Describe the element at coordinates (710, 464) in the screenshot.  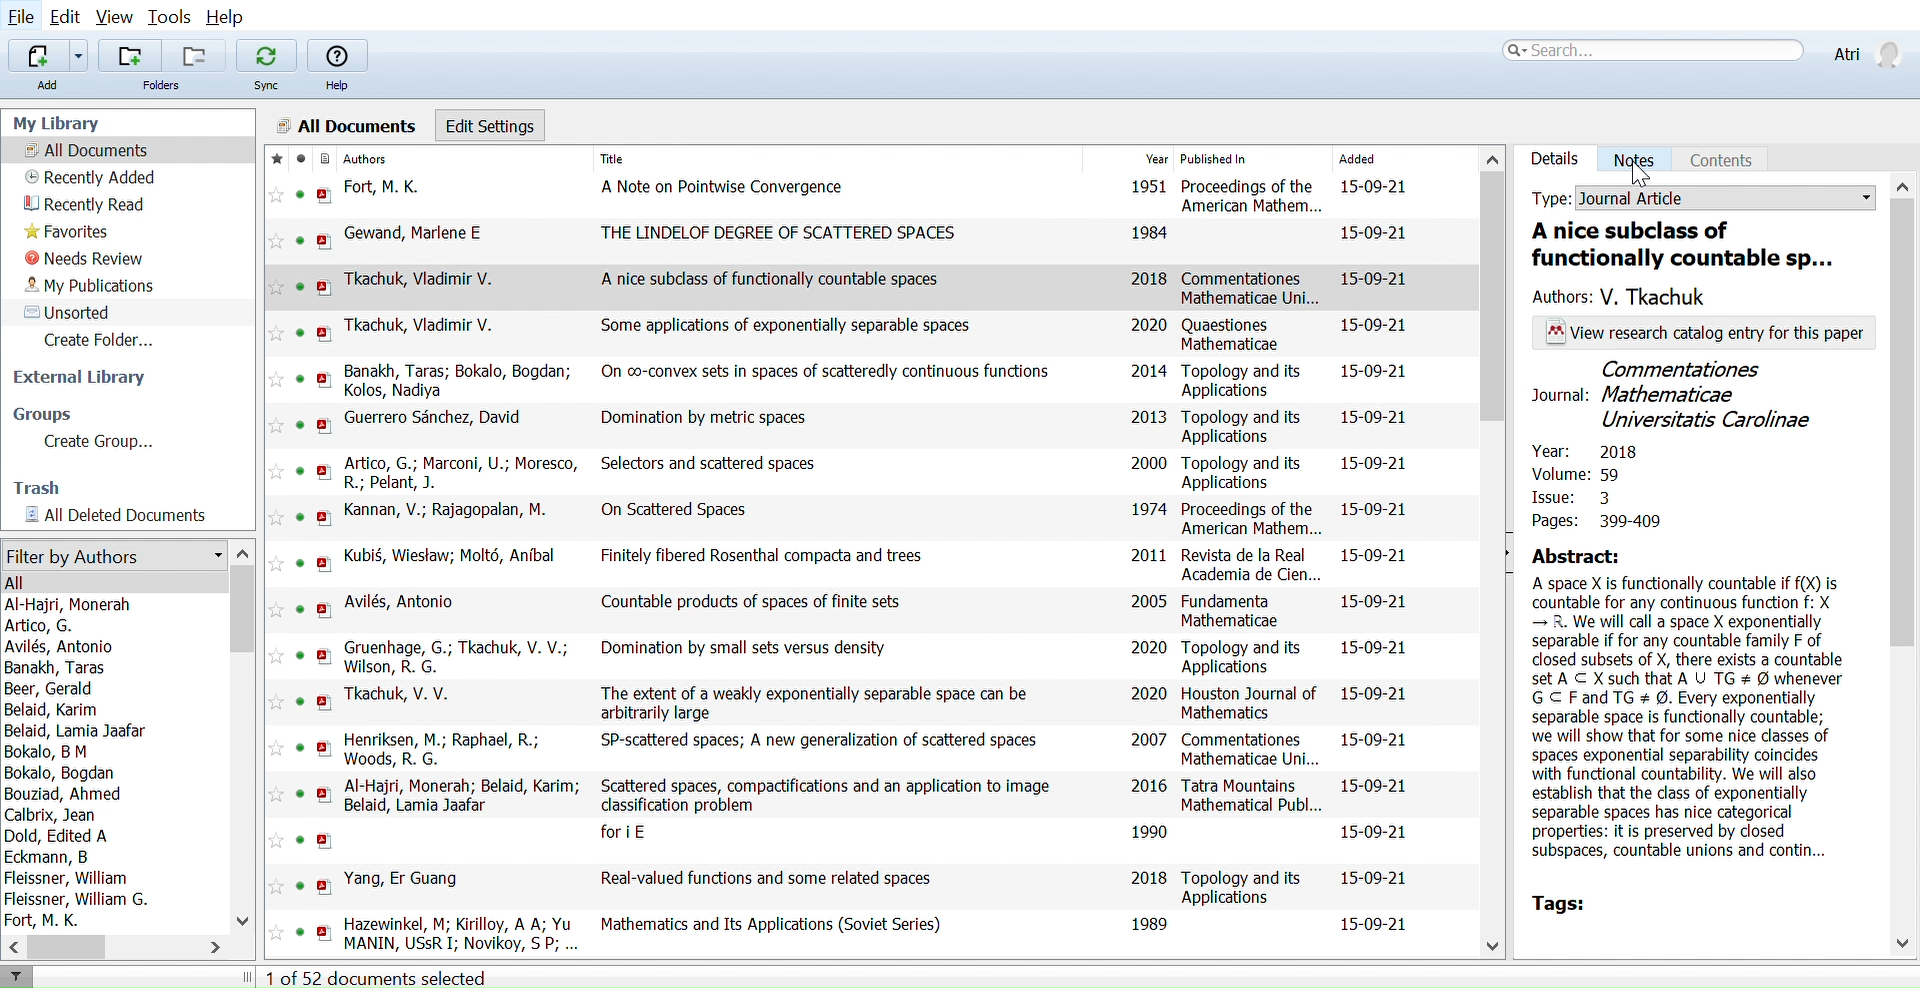
I see `Selectors and scattered spaces` at that location.